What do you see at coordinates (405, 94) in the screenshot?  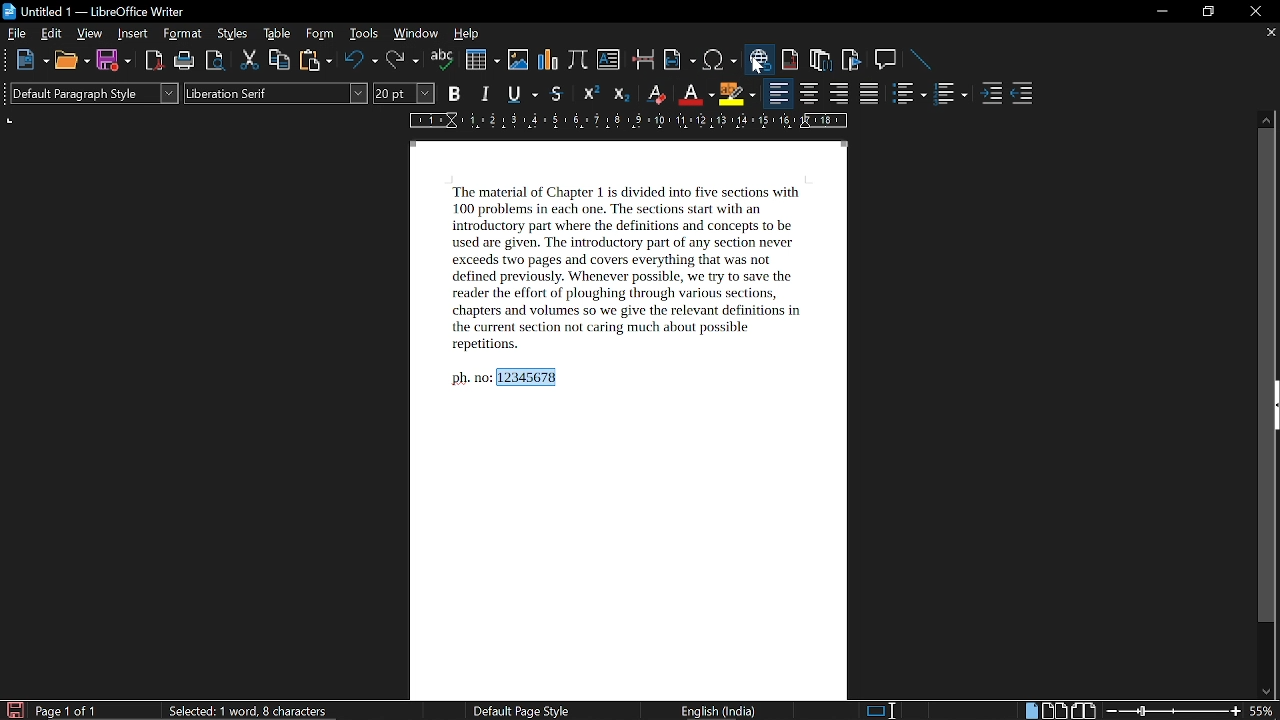 I see `font size` at bounding box center [405, 94].